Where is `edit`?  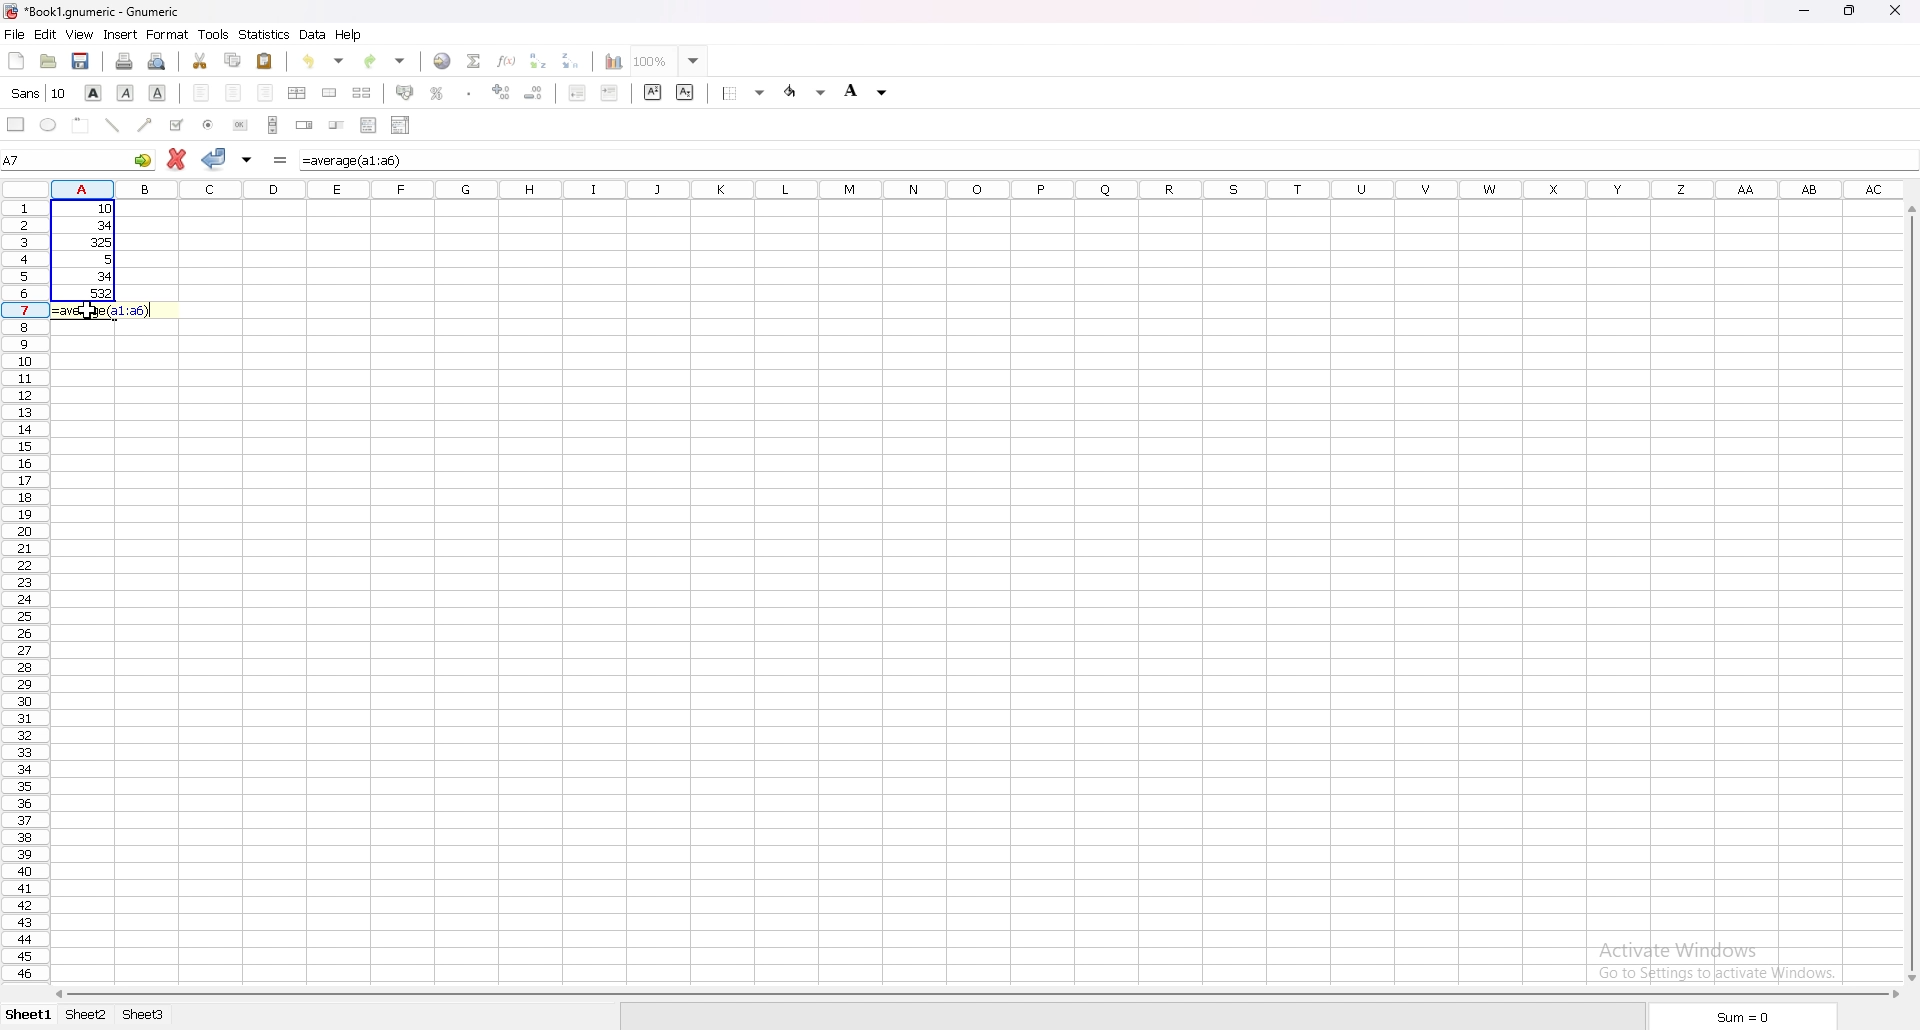 edit is located at coordinates (45, 35).